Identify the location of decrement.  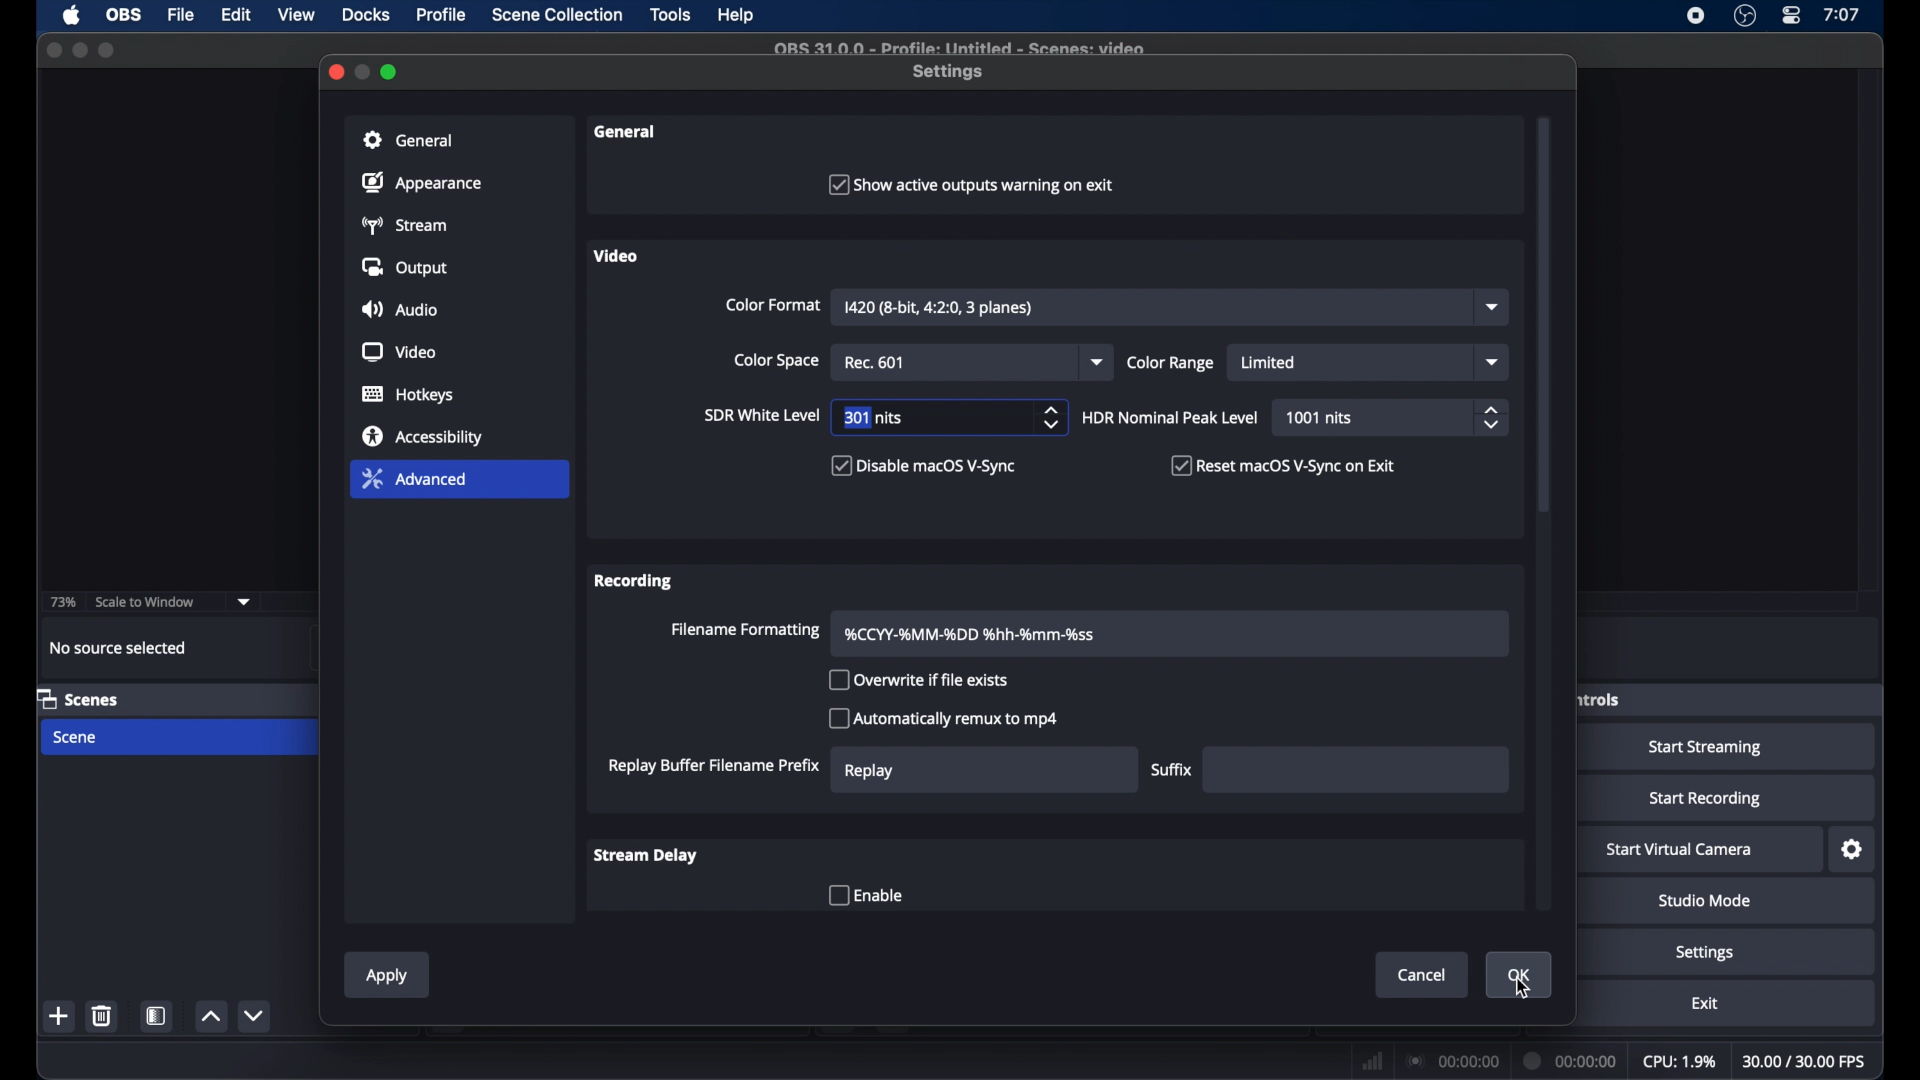
(254, 1015).